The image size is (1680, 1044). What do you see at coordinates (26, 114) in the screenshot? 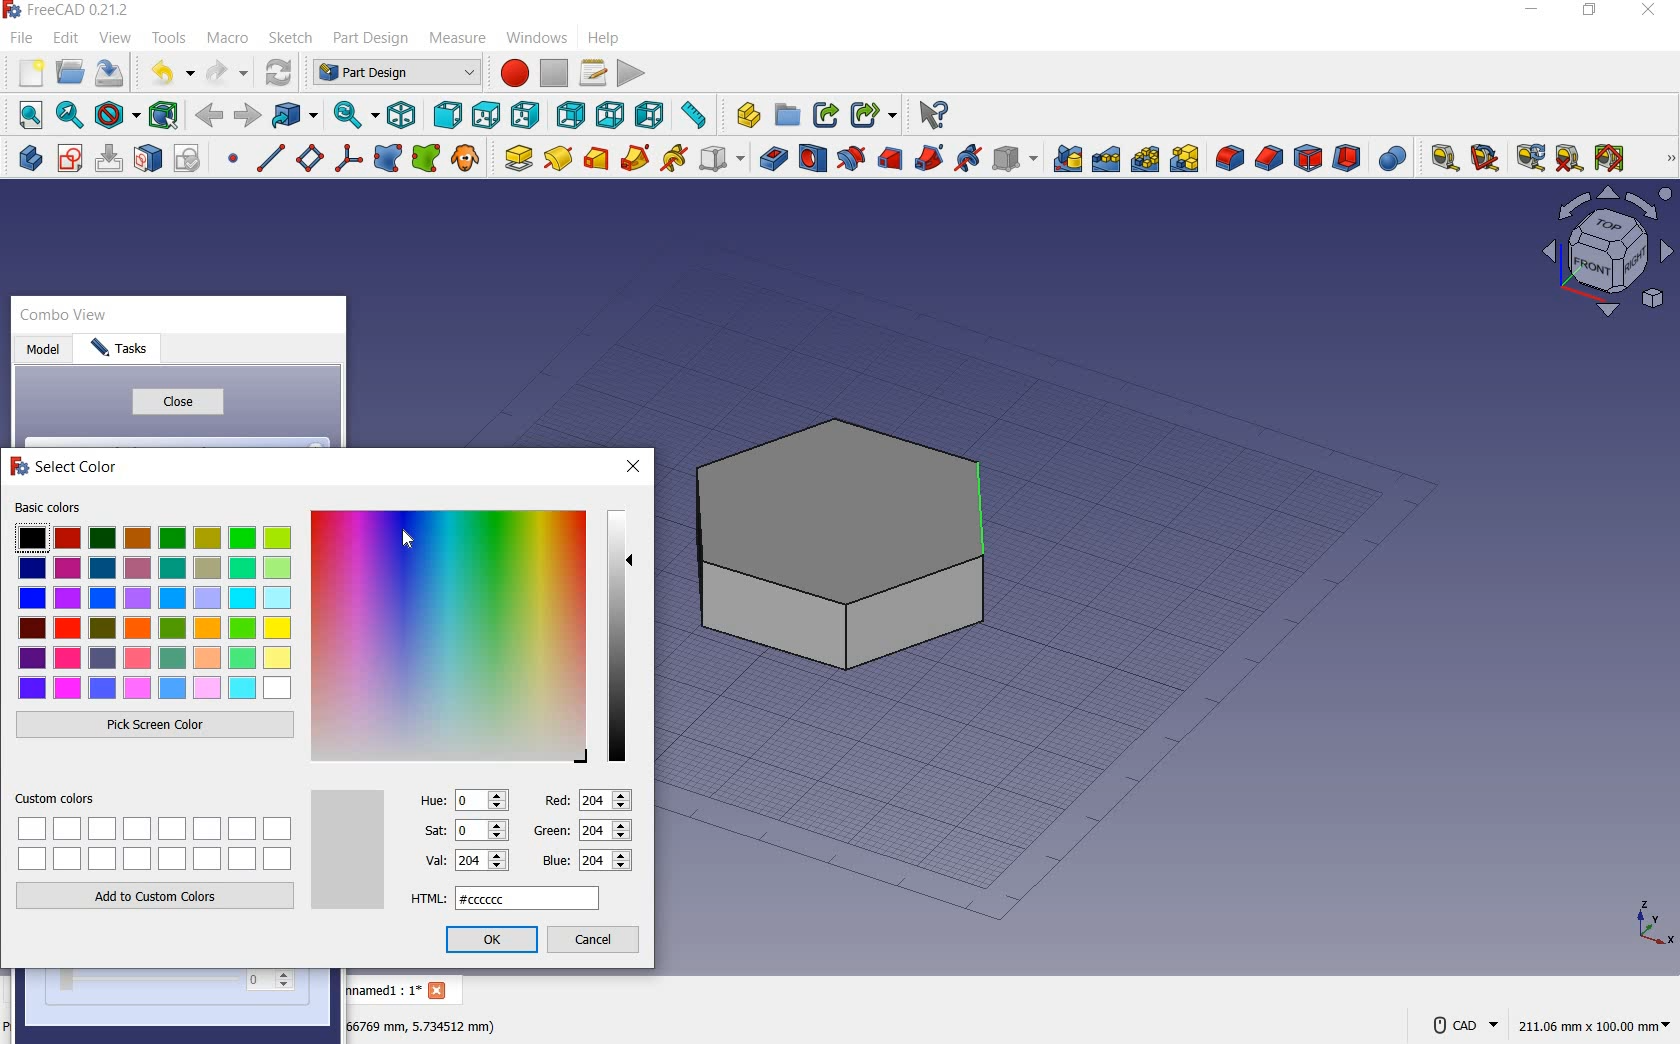
I see `fit all` at bounding box center [26, 114].